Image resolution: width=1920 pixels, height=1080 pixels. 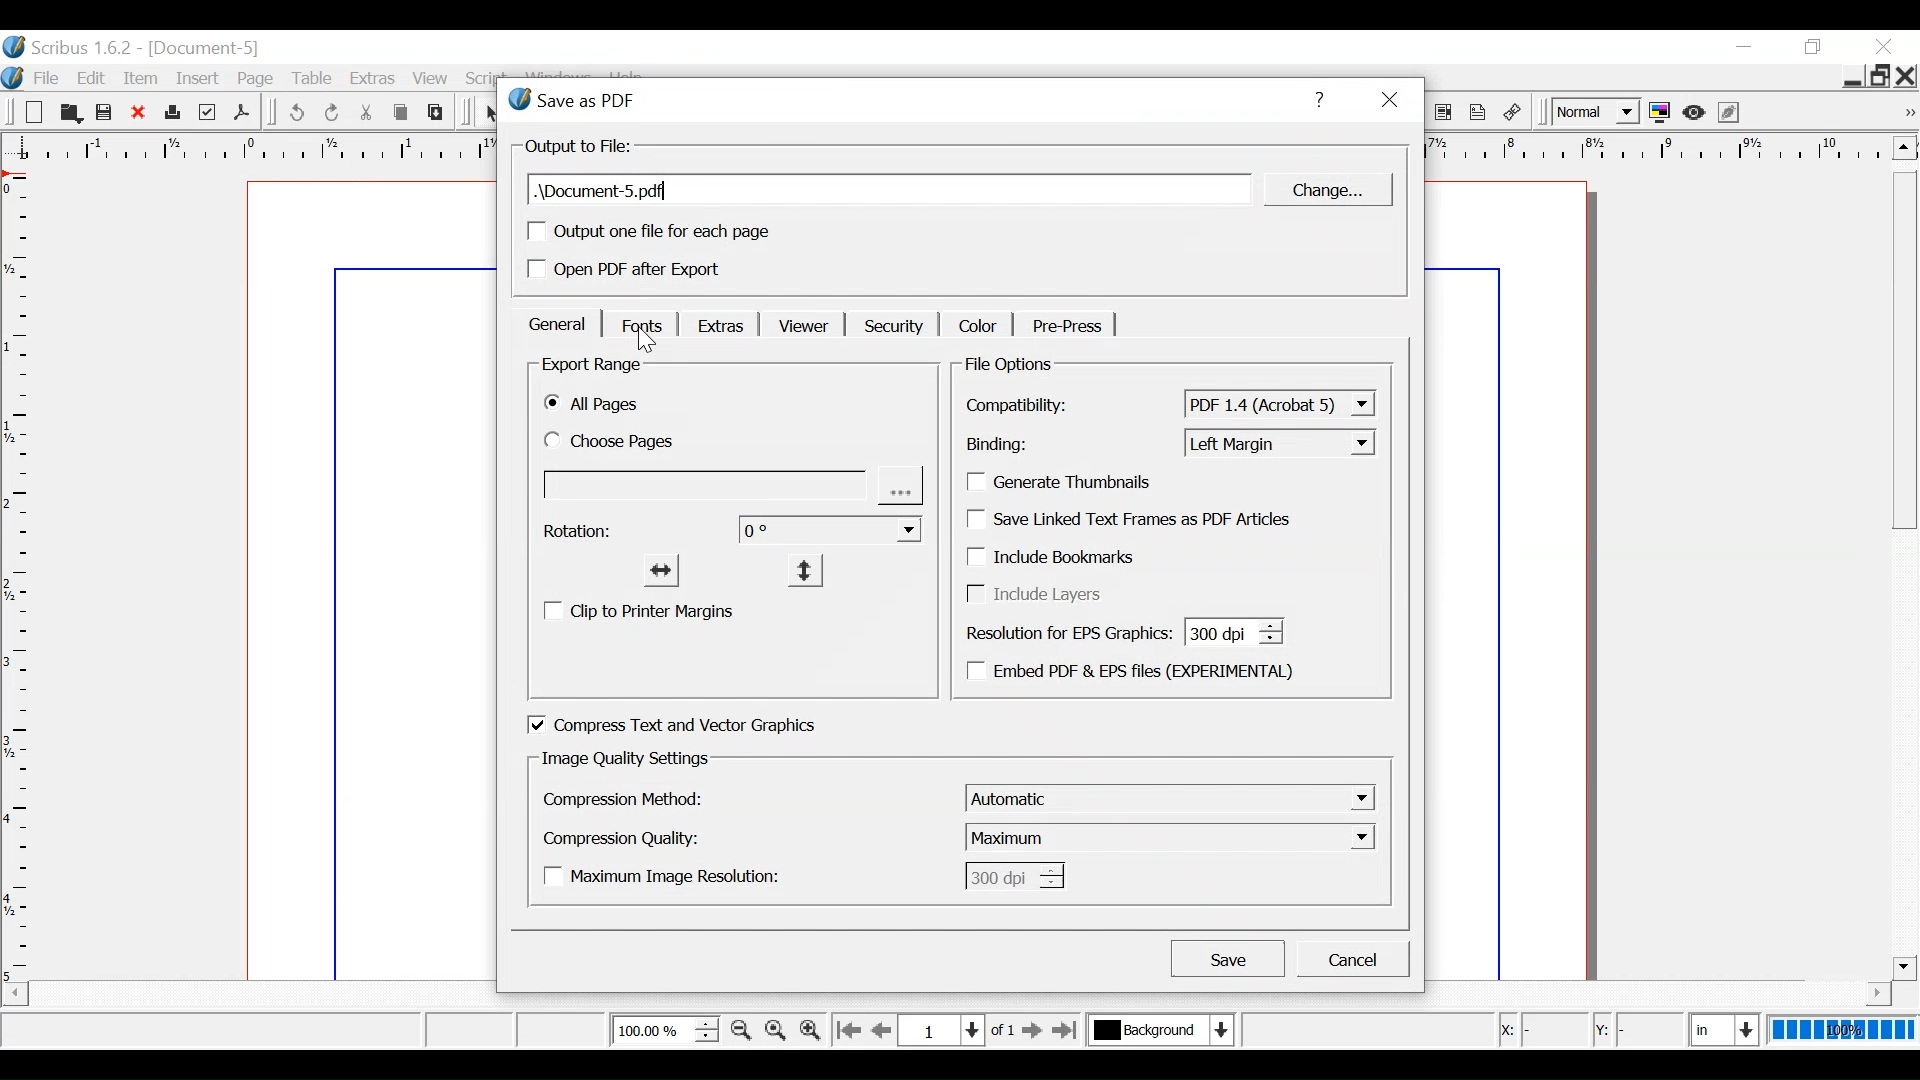 I want to click on Y Coordintae, so click(x=1636, y=1031).